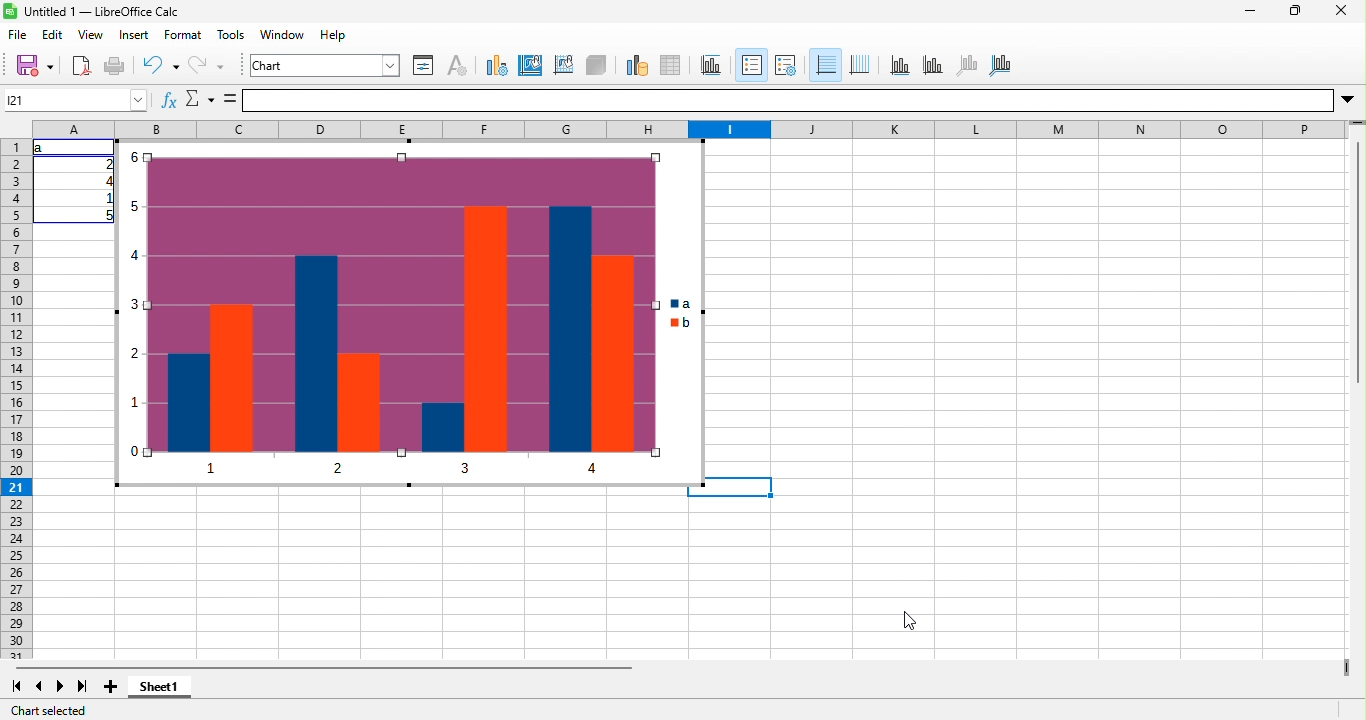 Image resolution: width=1366 pixels, height=720 pixels. I want to click on next sheet, so click(60, 686).